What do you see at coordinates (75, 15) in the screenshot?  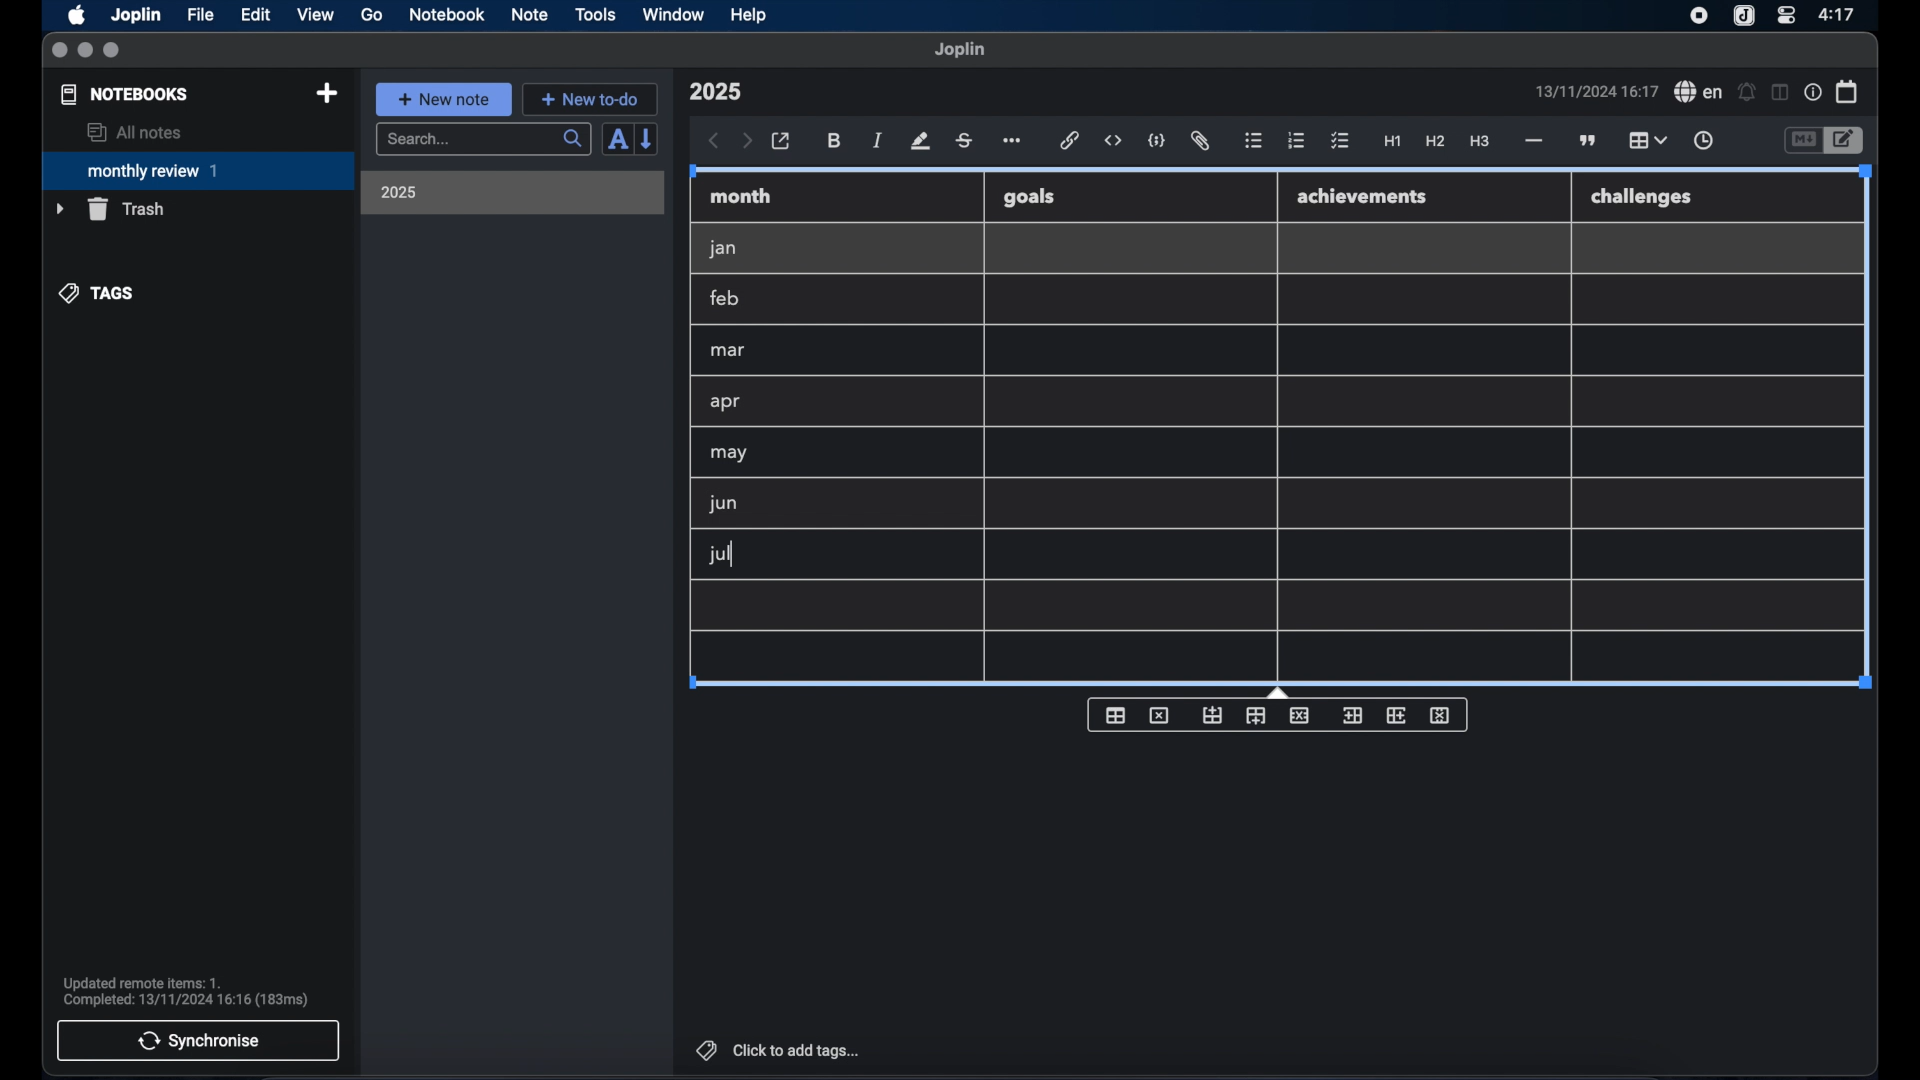 I see `apple icon` at bounding box center [75, 15].